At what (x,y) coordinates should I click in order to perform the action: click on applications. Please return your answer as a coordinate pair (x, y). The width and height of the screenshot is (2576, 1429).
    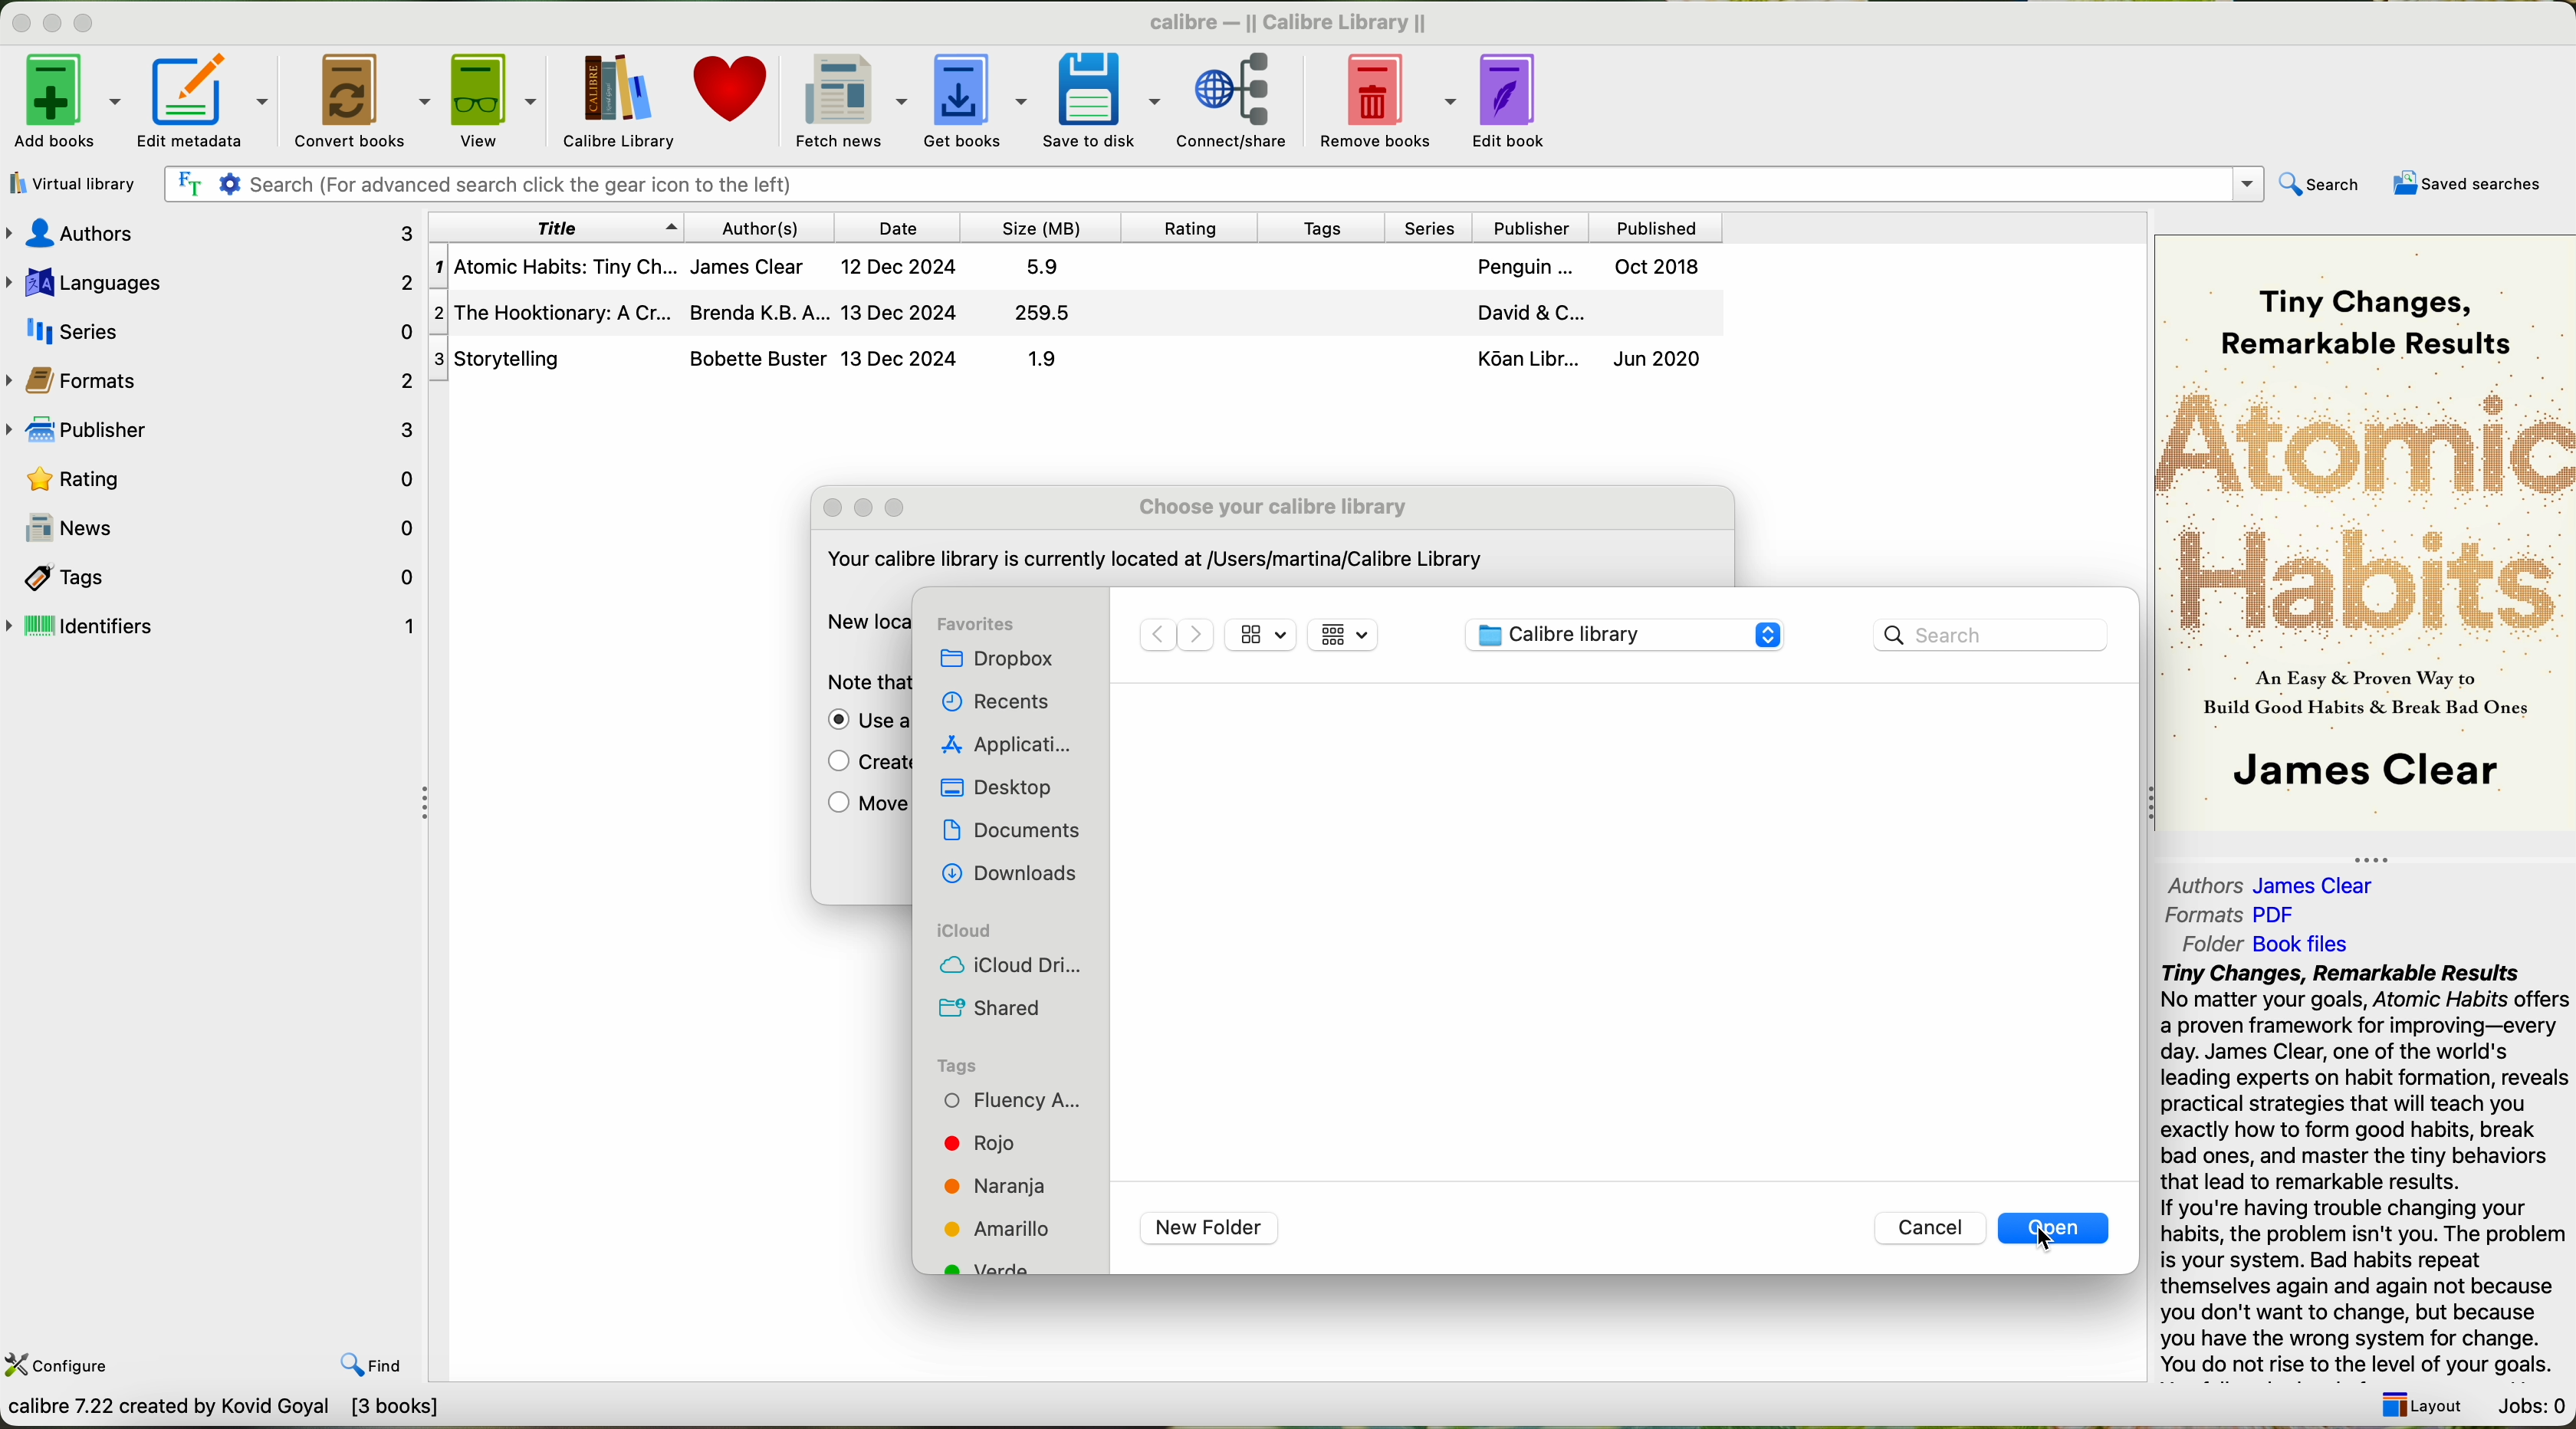
    Looking at the image, I should click on (1013, 747).